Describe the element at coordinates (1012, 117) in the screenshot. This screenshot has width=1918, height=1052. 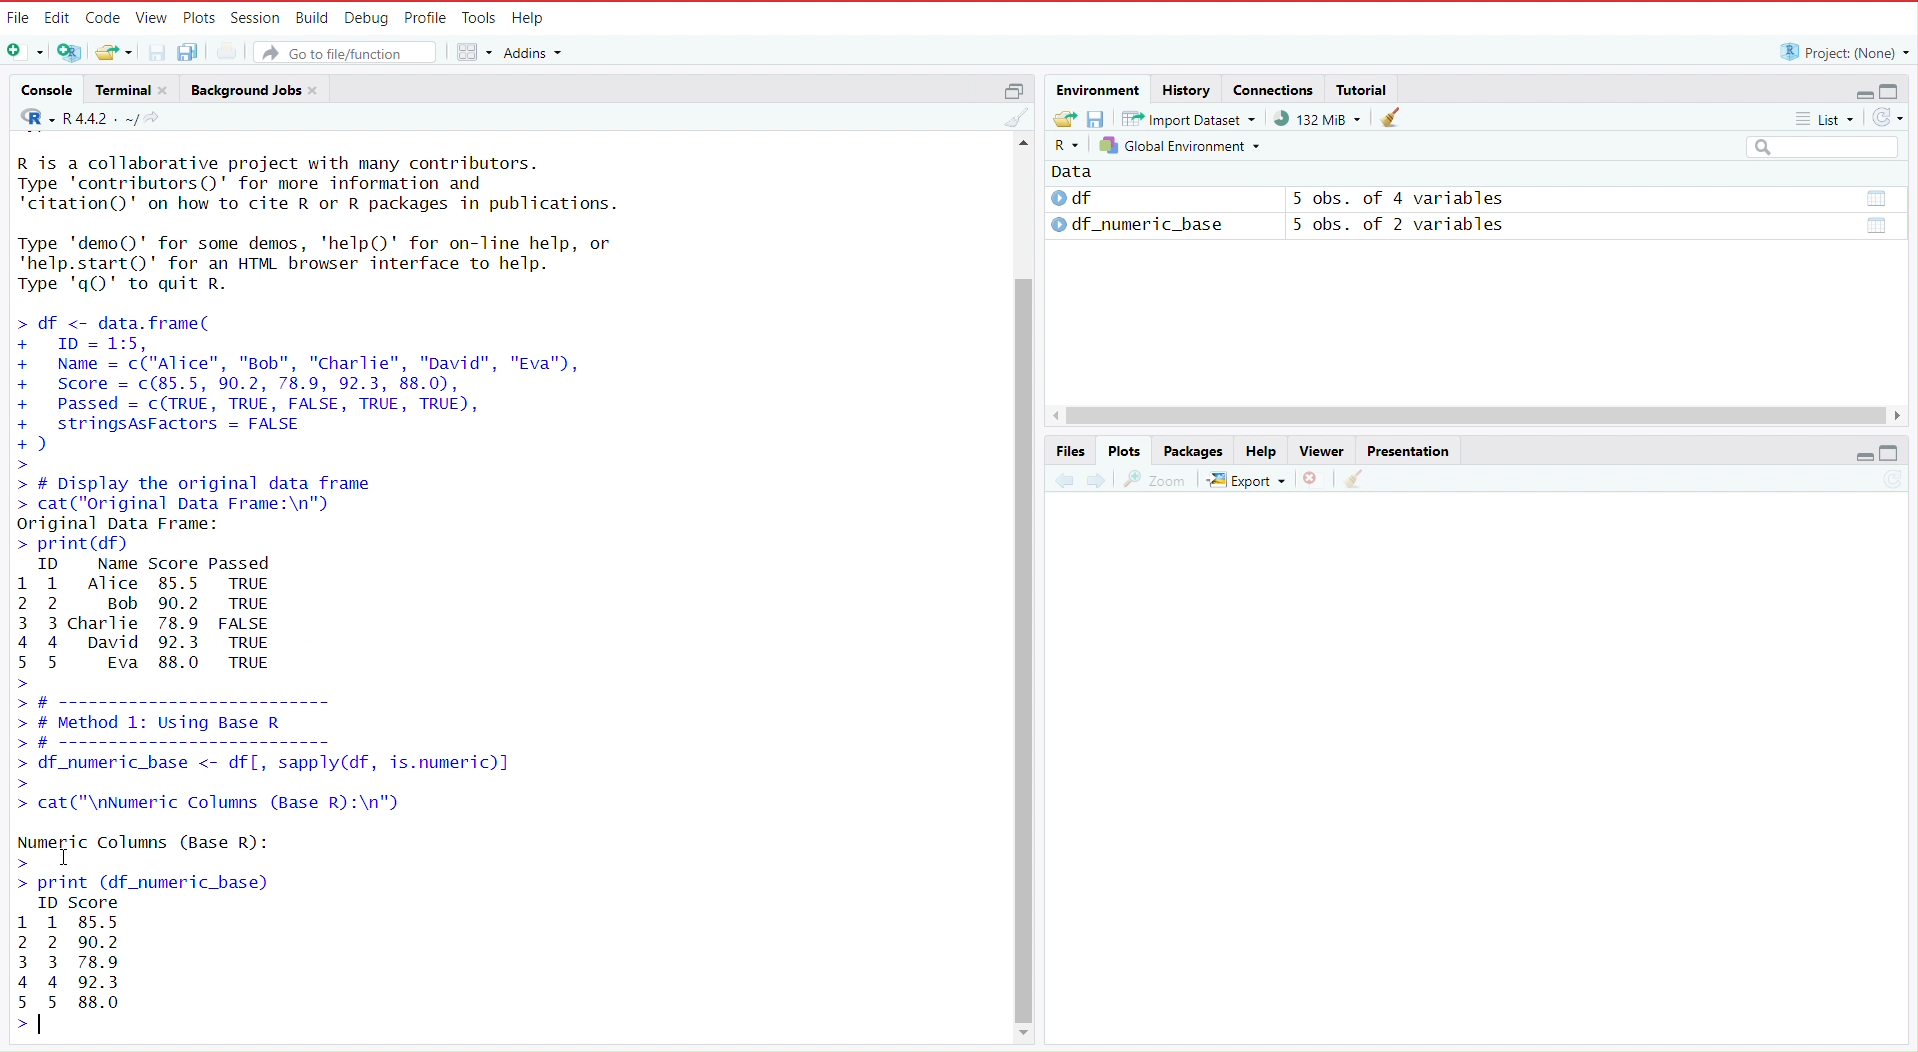
I see `clear console` at that location.